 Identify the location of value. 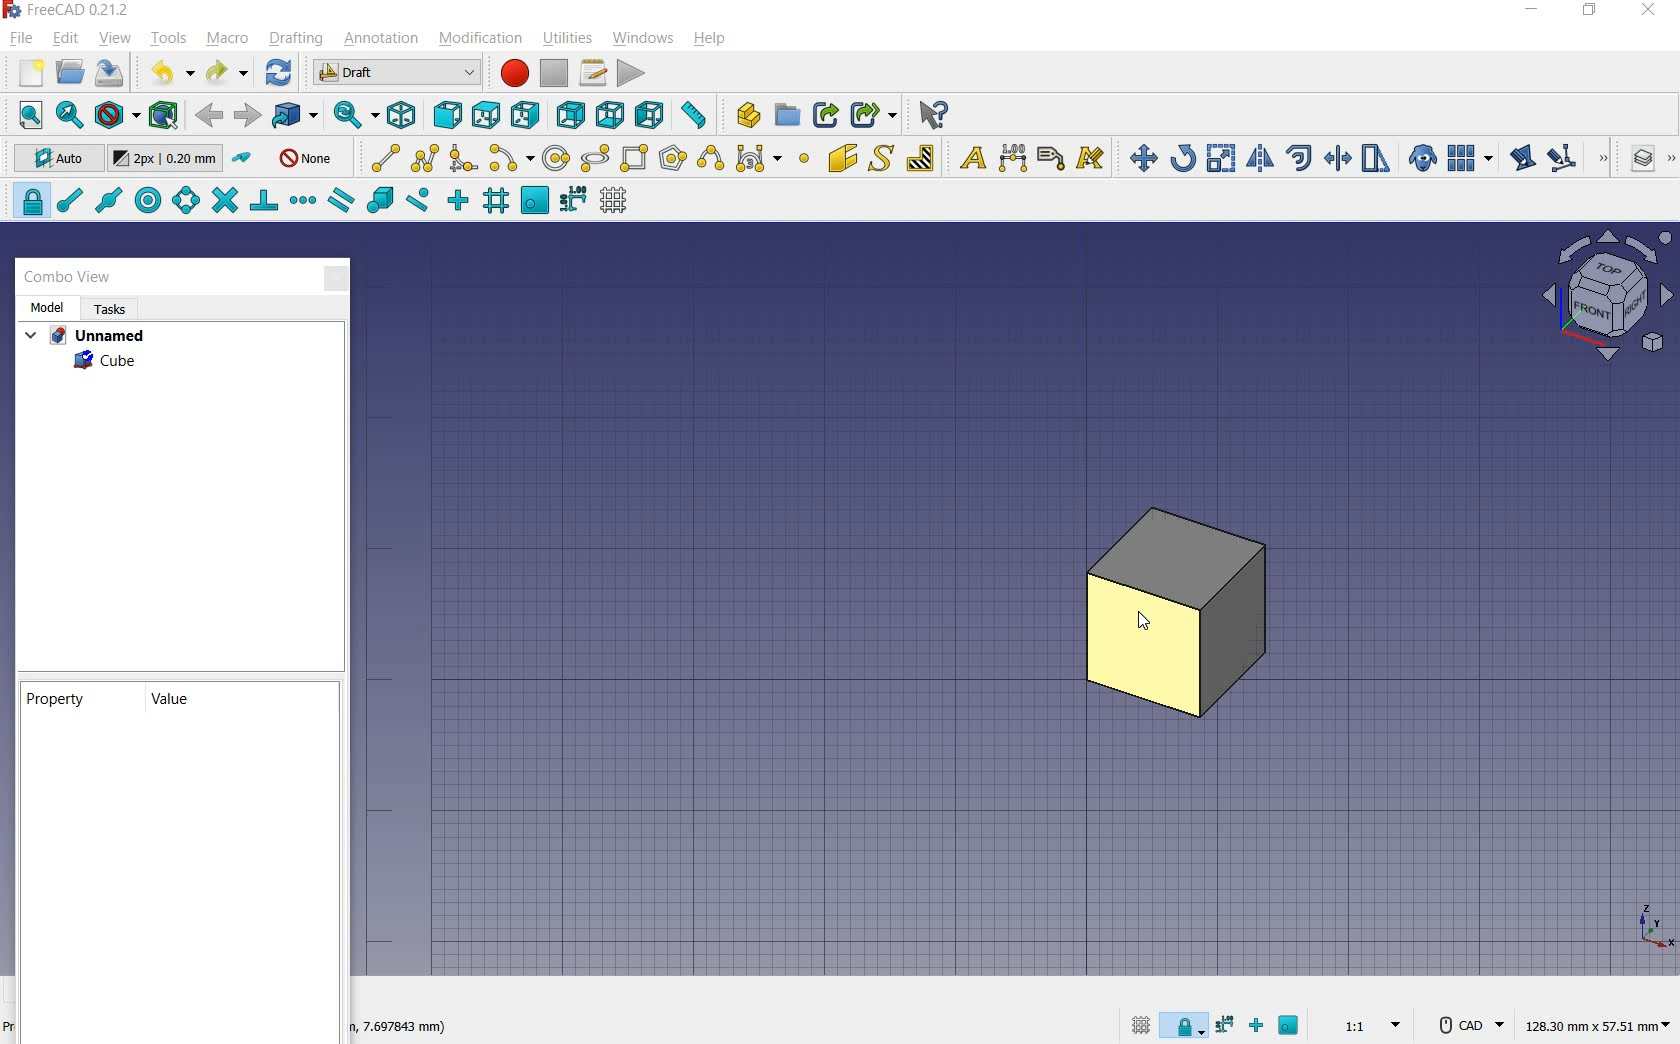
(173, 699).